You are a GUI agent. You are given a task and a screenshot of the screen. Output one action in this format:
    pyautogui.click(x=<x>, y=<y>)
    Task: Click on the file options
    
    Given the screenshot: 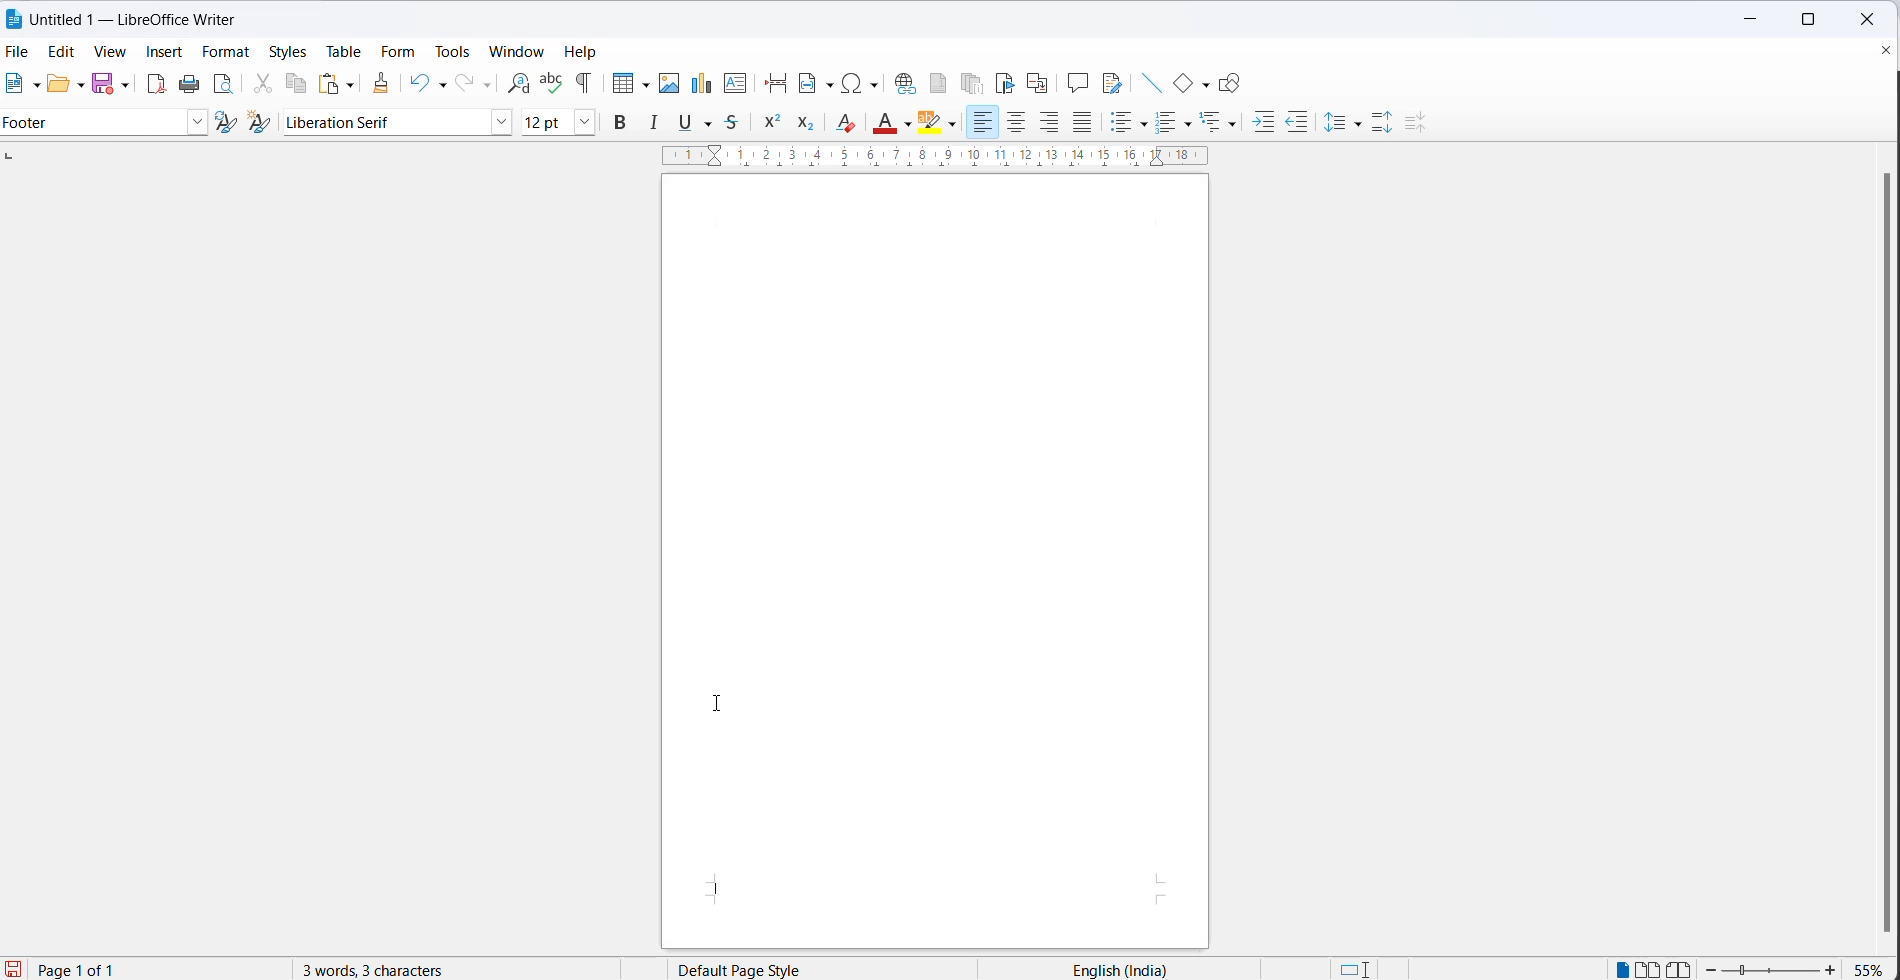 What is the action you would take?
    pyautogui.click(x=34, y=87)
    